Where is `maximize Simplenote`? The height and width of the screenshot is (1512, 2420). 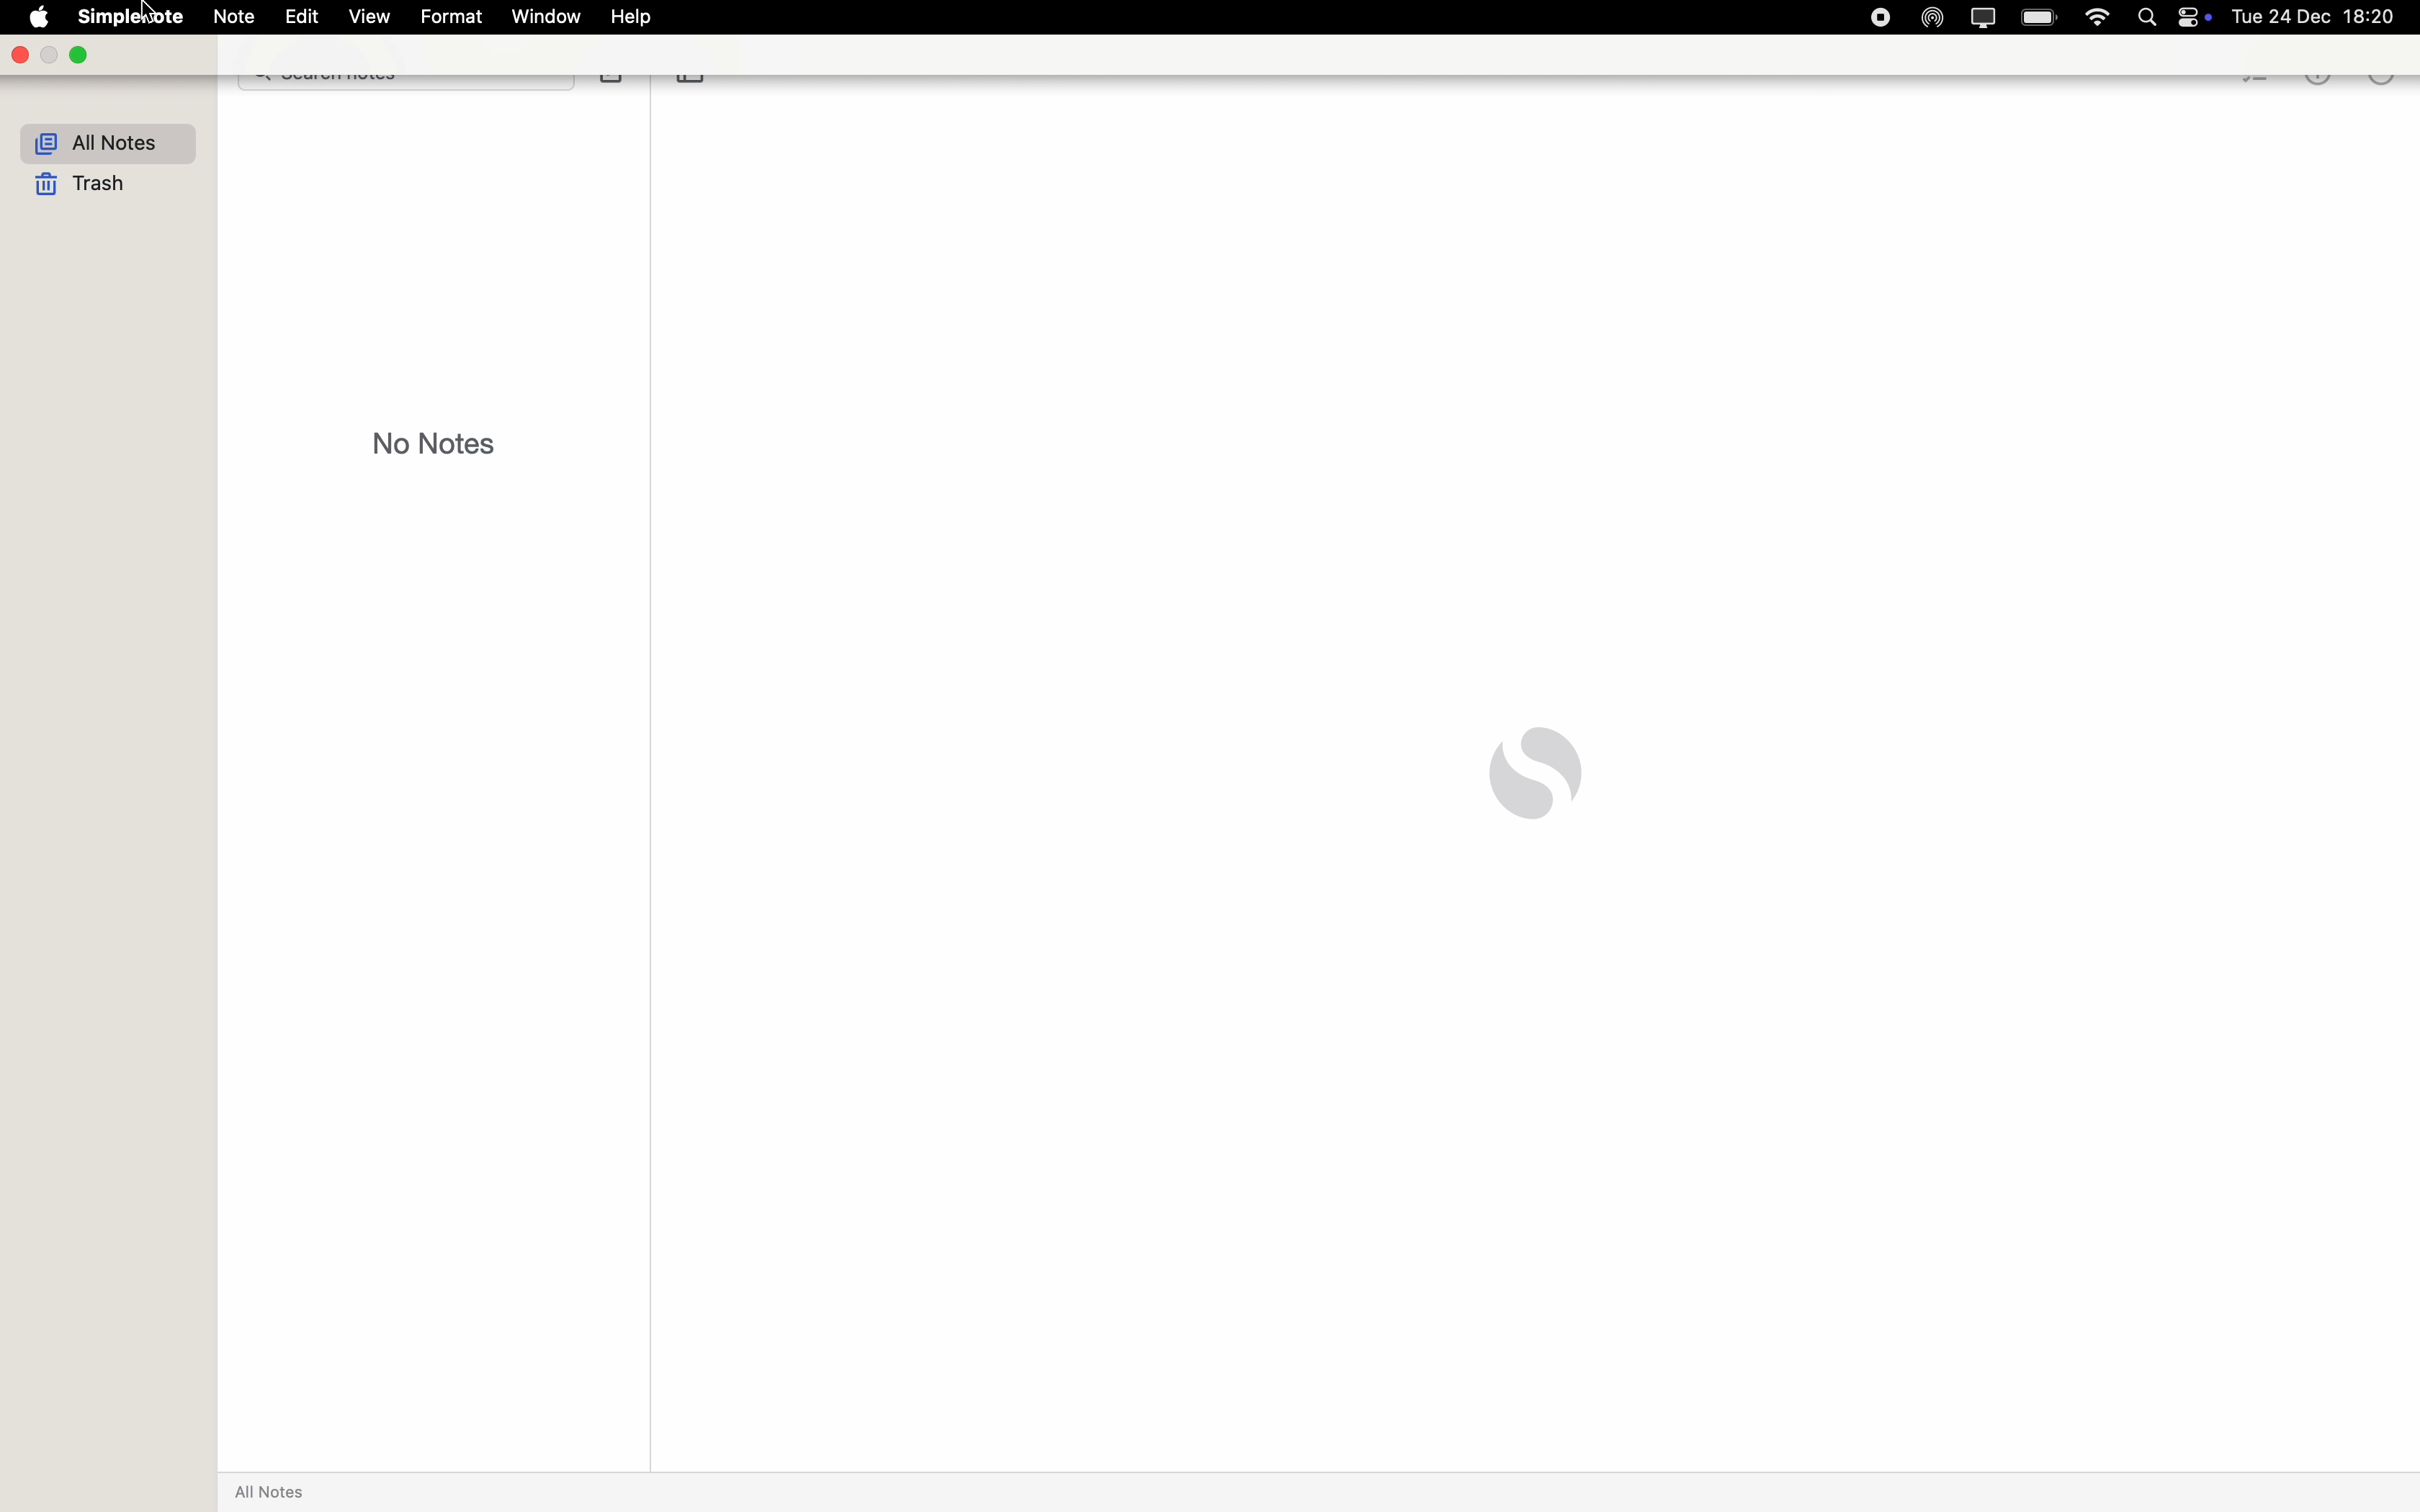
maximize Simplenote is located at coordinates (79, 54).